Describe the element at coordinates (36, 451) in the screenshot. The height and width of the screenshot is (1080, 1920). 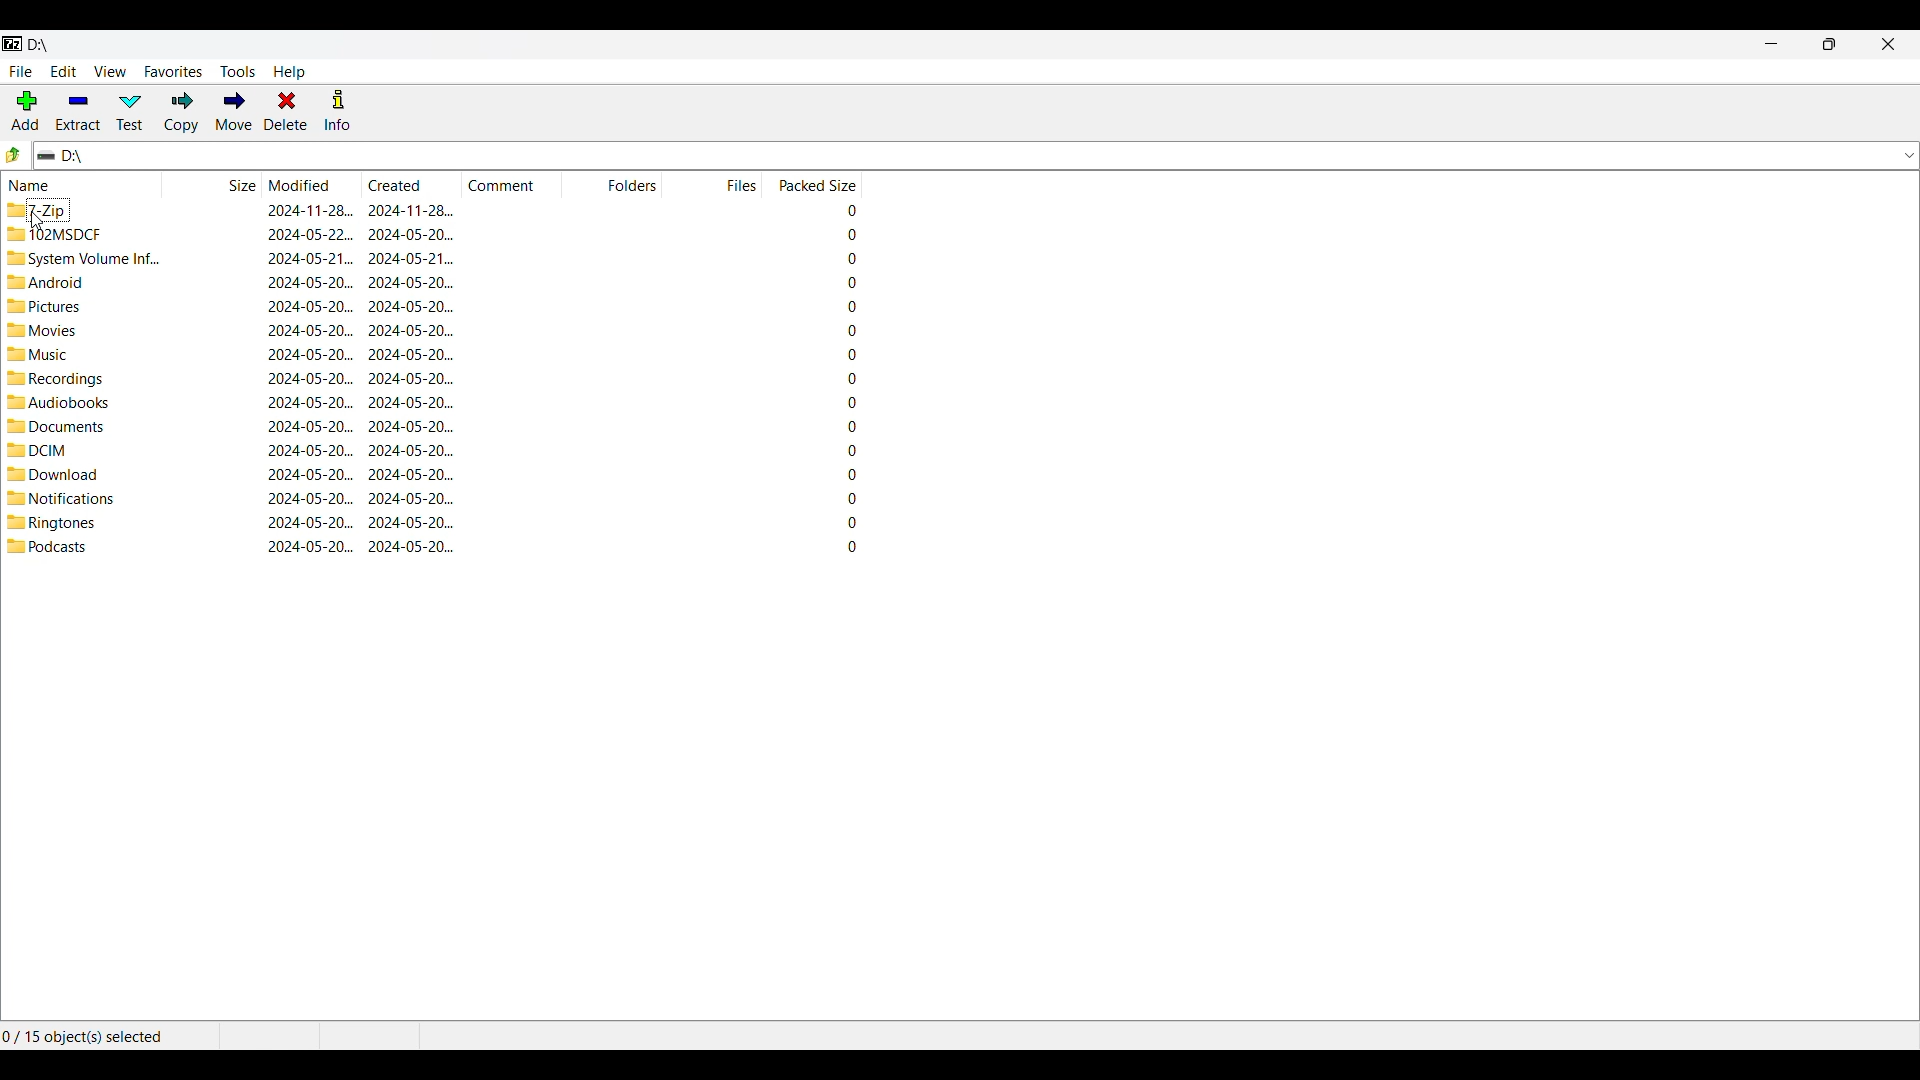
I see `folder` at that location.